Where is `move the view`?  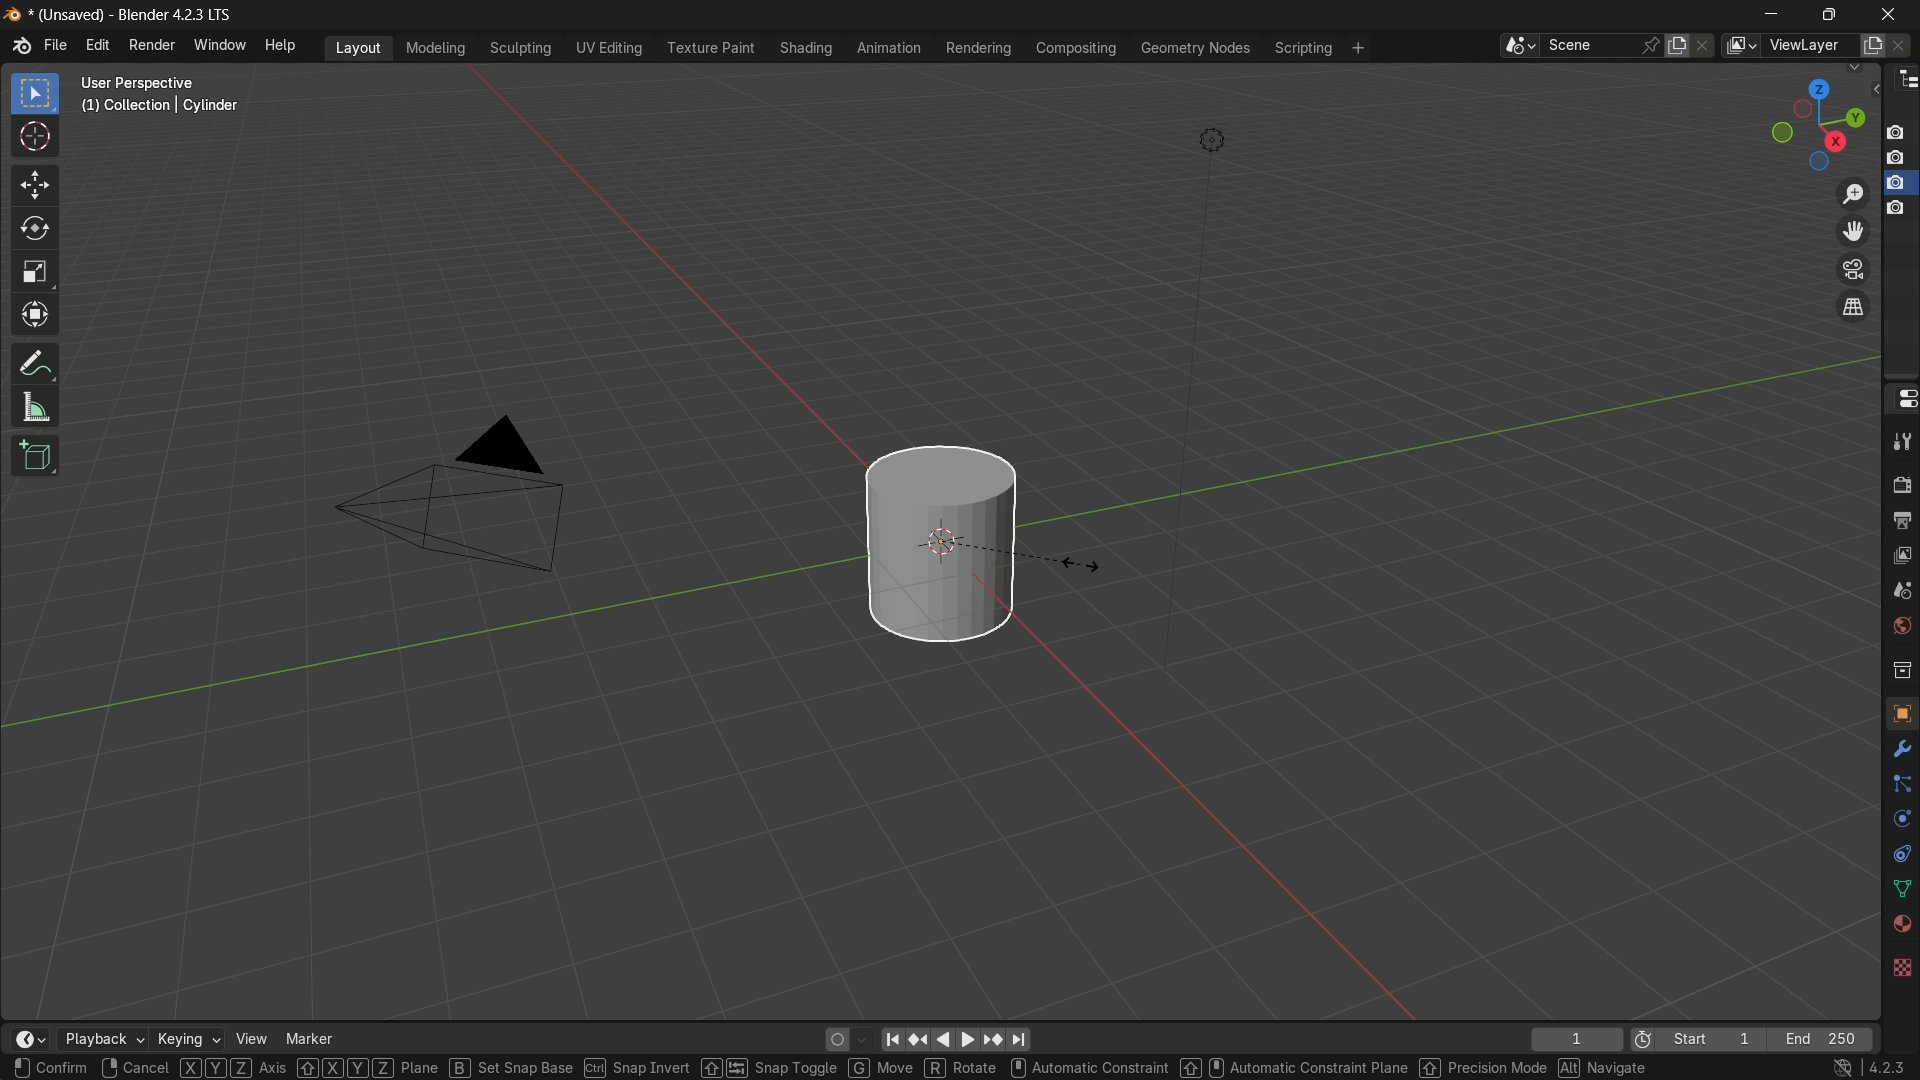 move the view is located at coordinates (1849, 231).